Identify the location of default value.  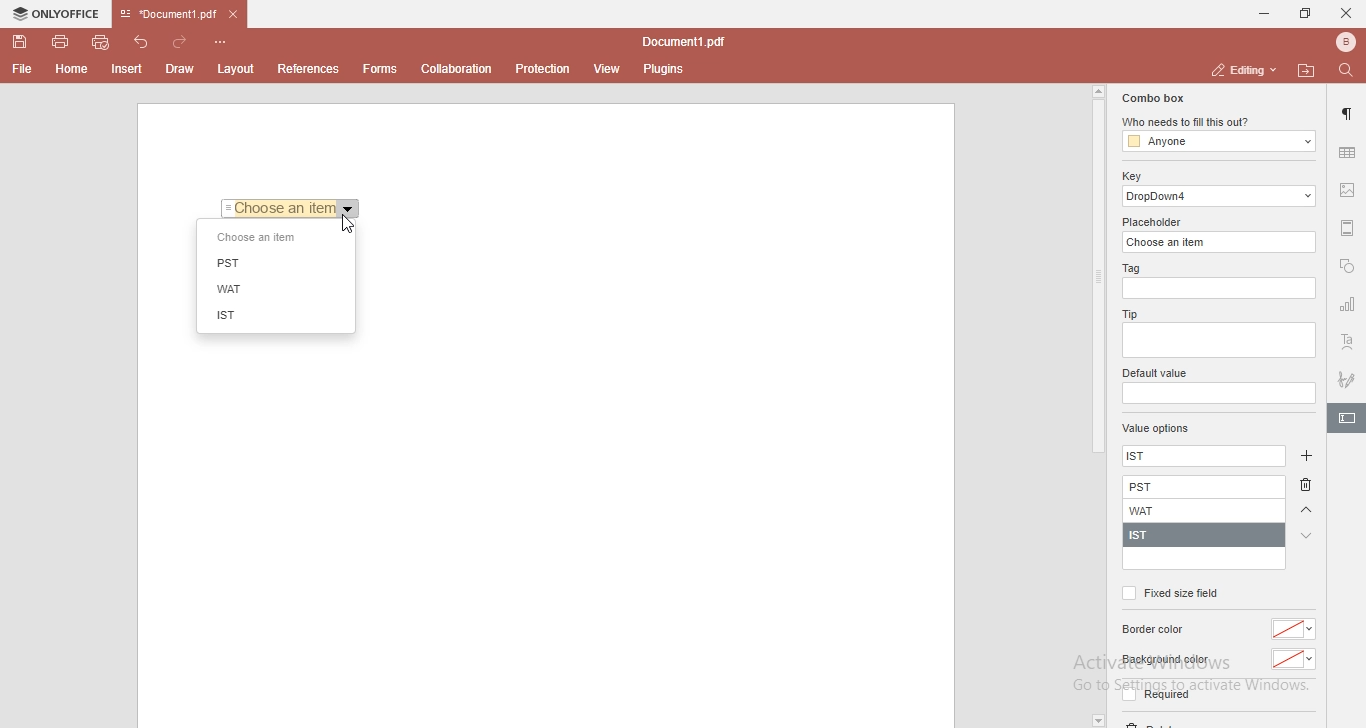
(1157, 374).